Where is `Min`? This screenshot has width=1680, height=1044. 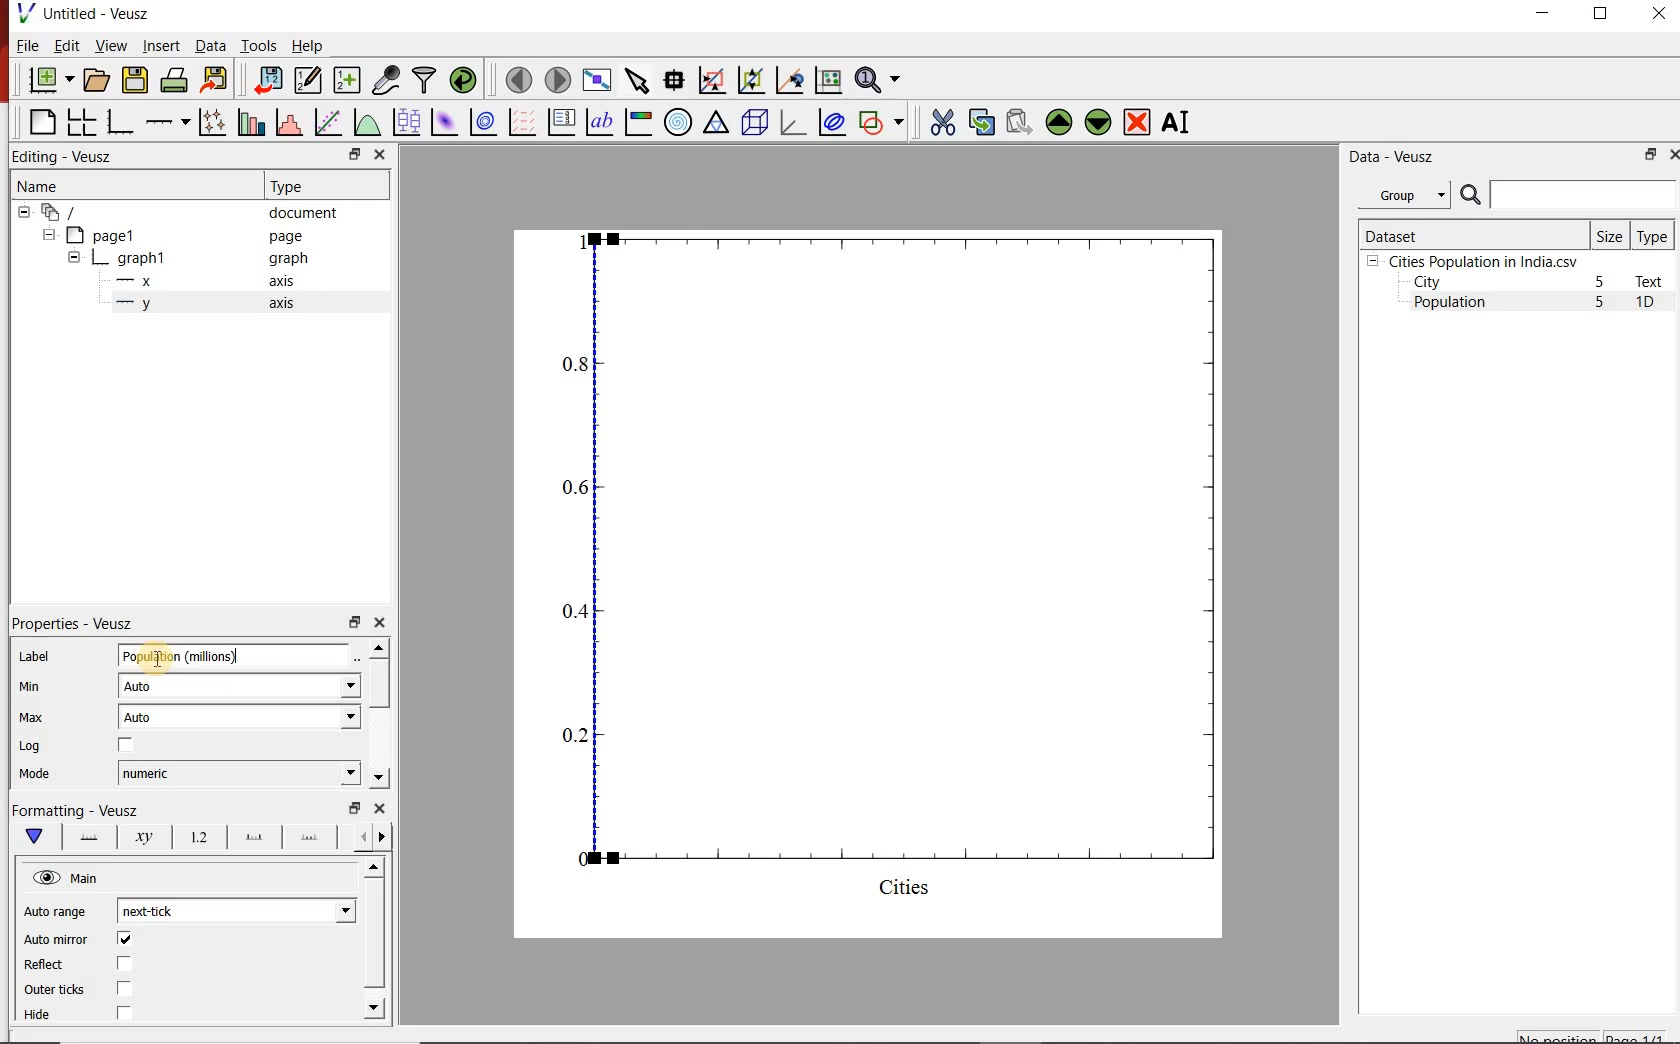 Min is located at coordinates (30, 687).